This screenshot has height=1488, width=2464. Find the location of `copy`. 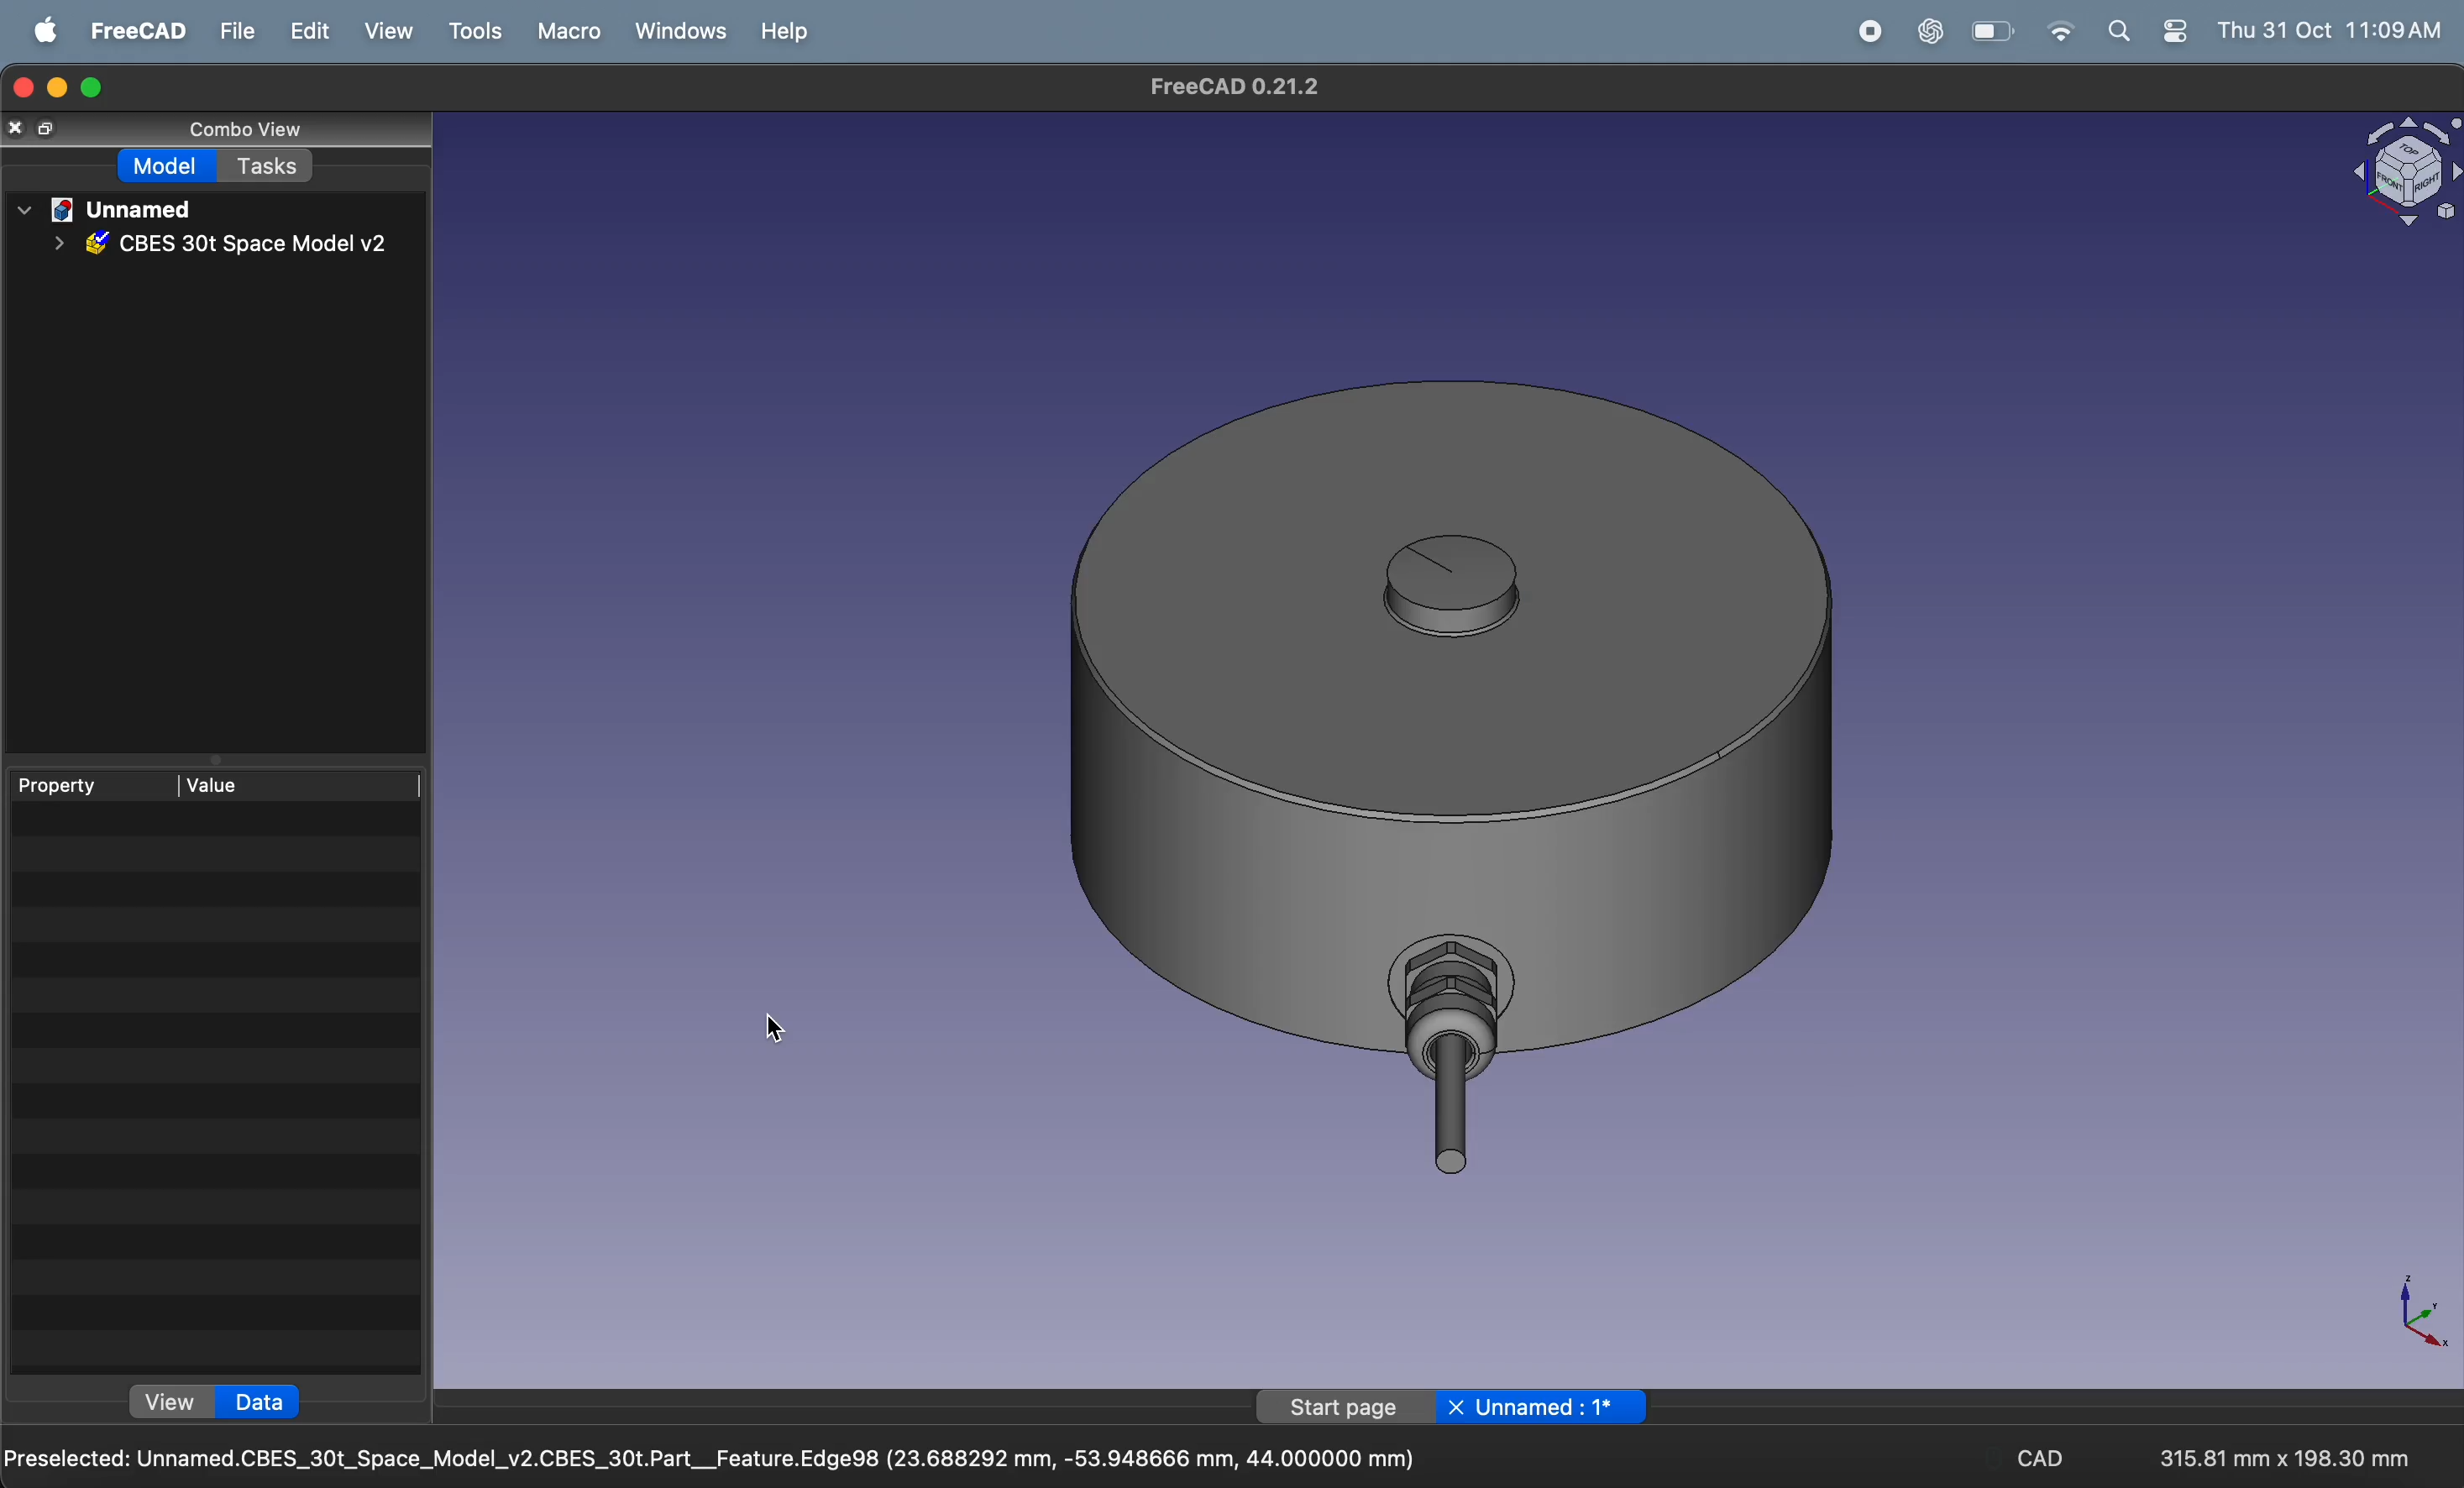

copy is located at coordinates (51, 130).